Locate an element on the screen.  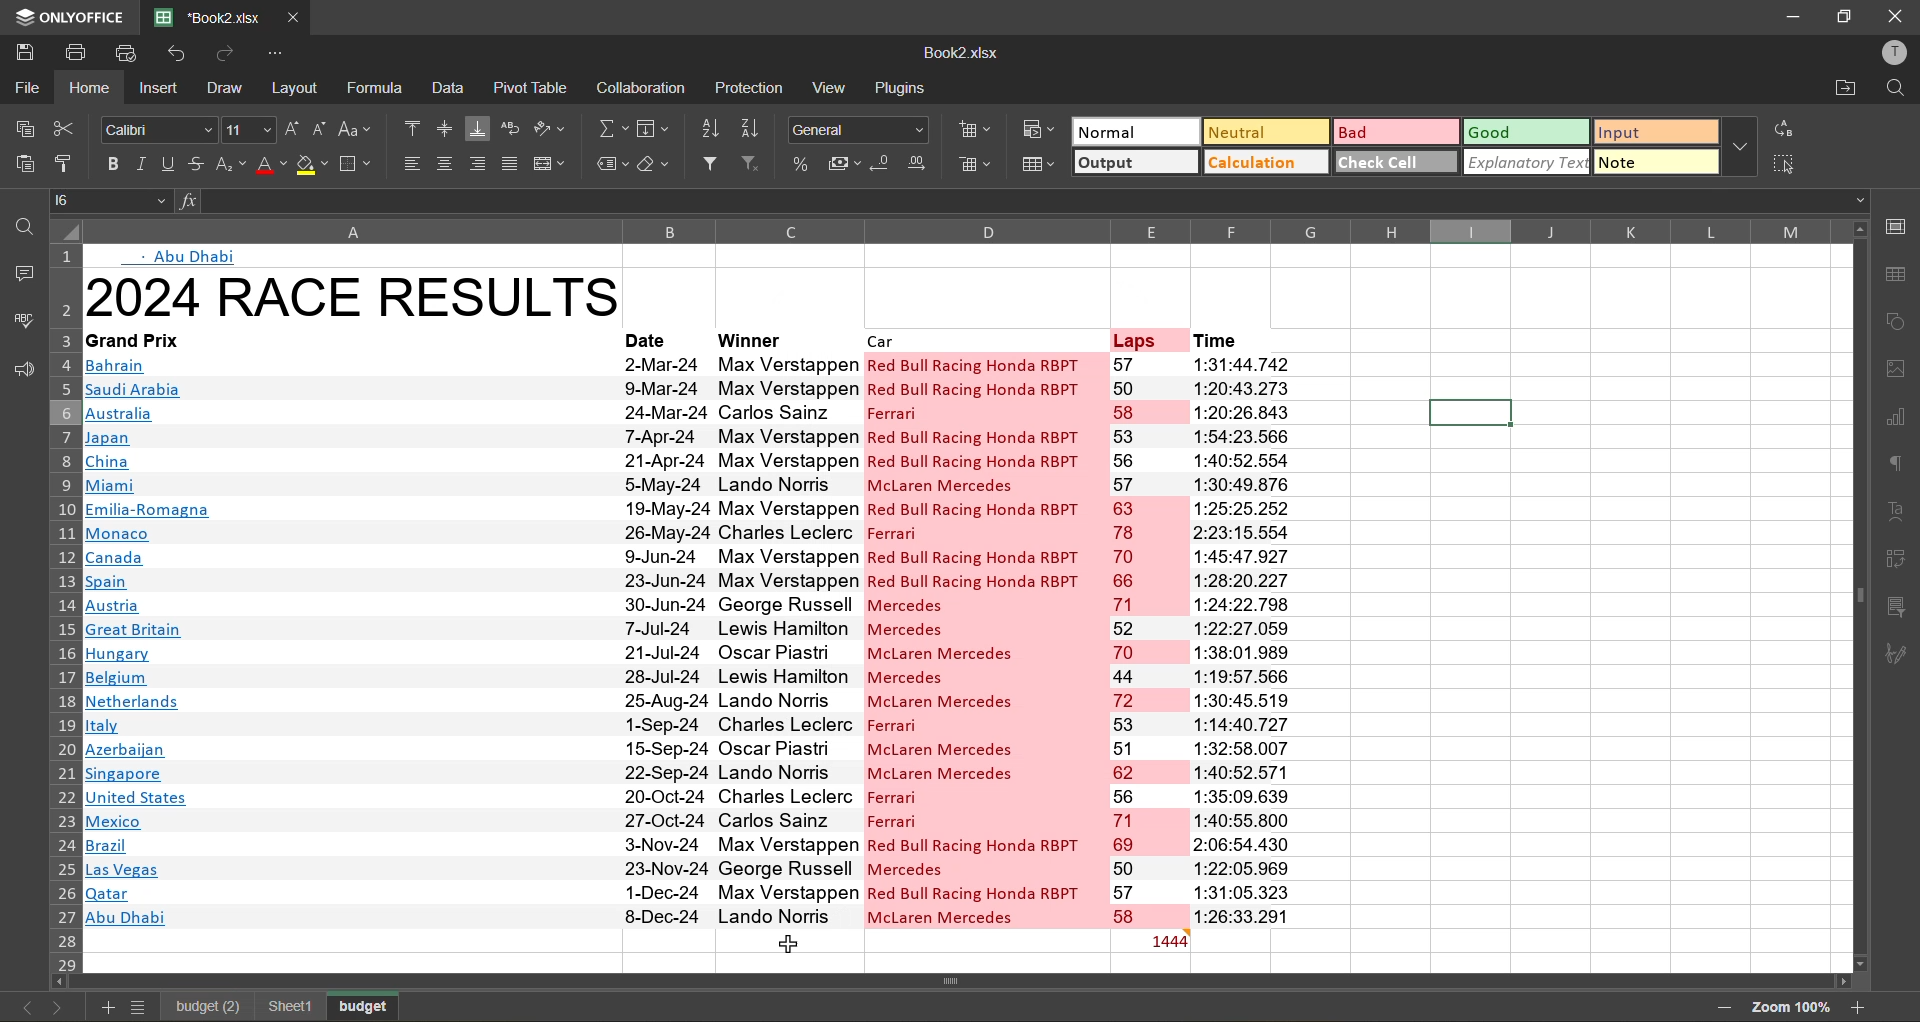
car is located at coordinates (978, 340).